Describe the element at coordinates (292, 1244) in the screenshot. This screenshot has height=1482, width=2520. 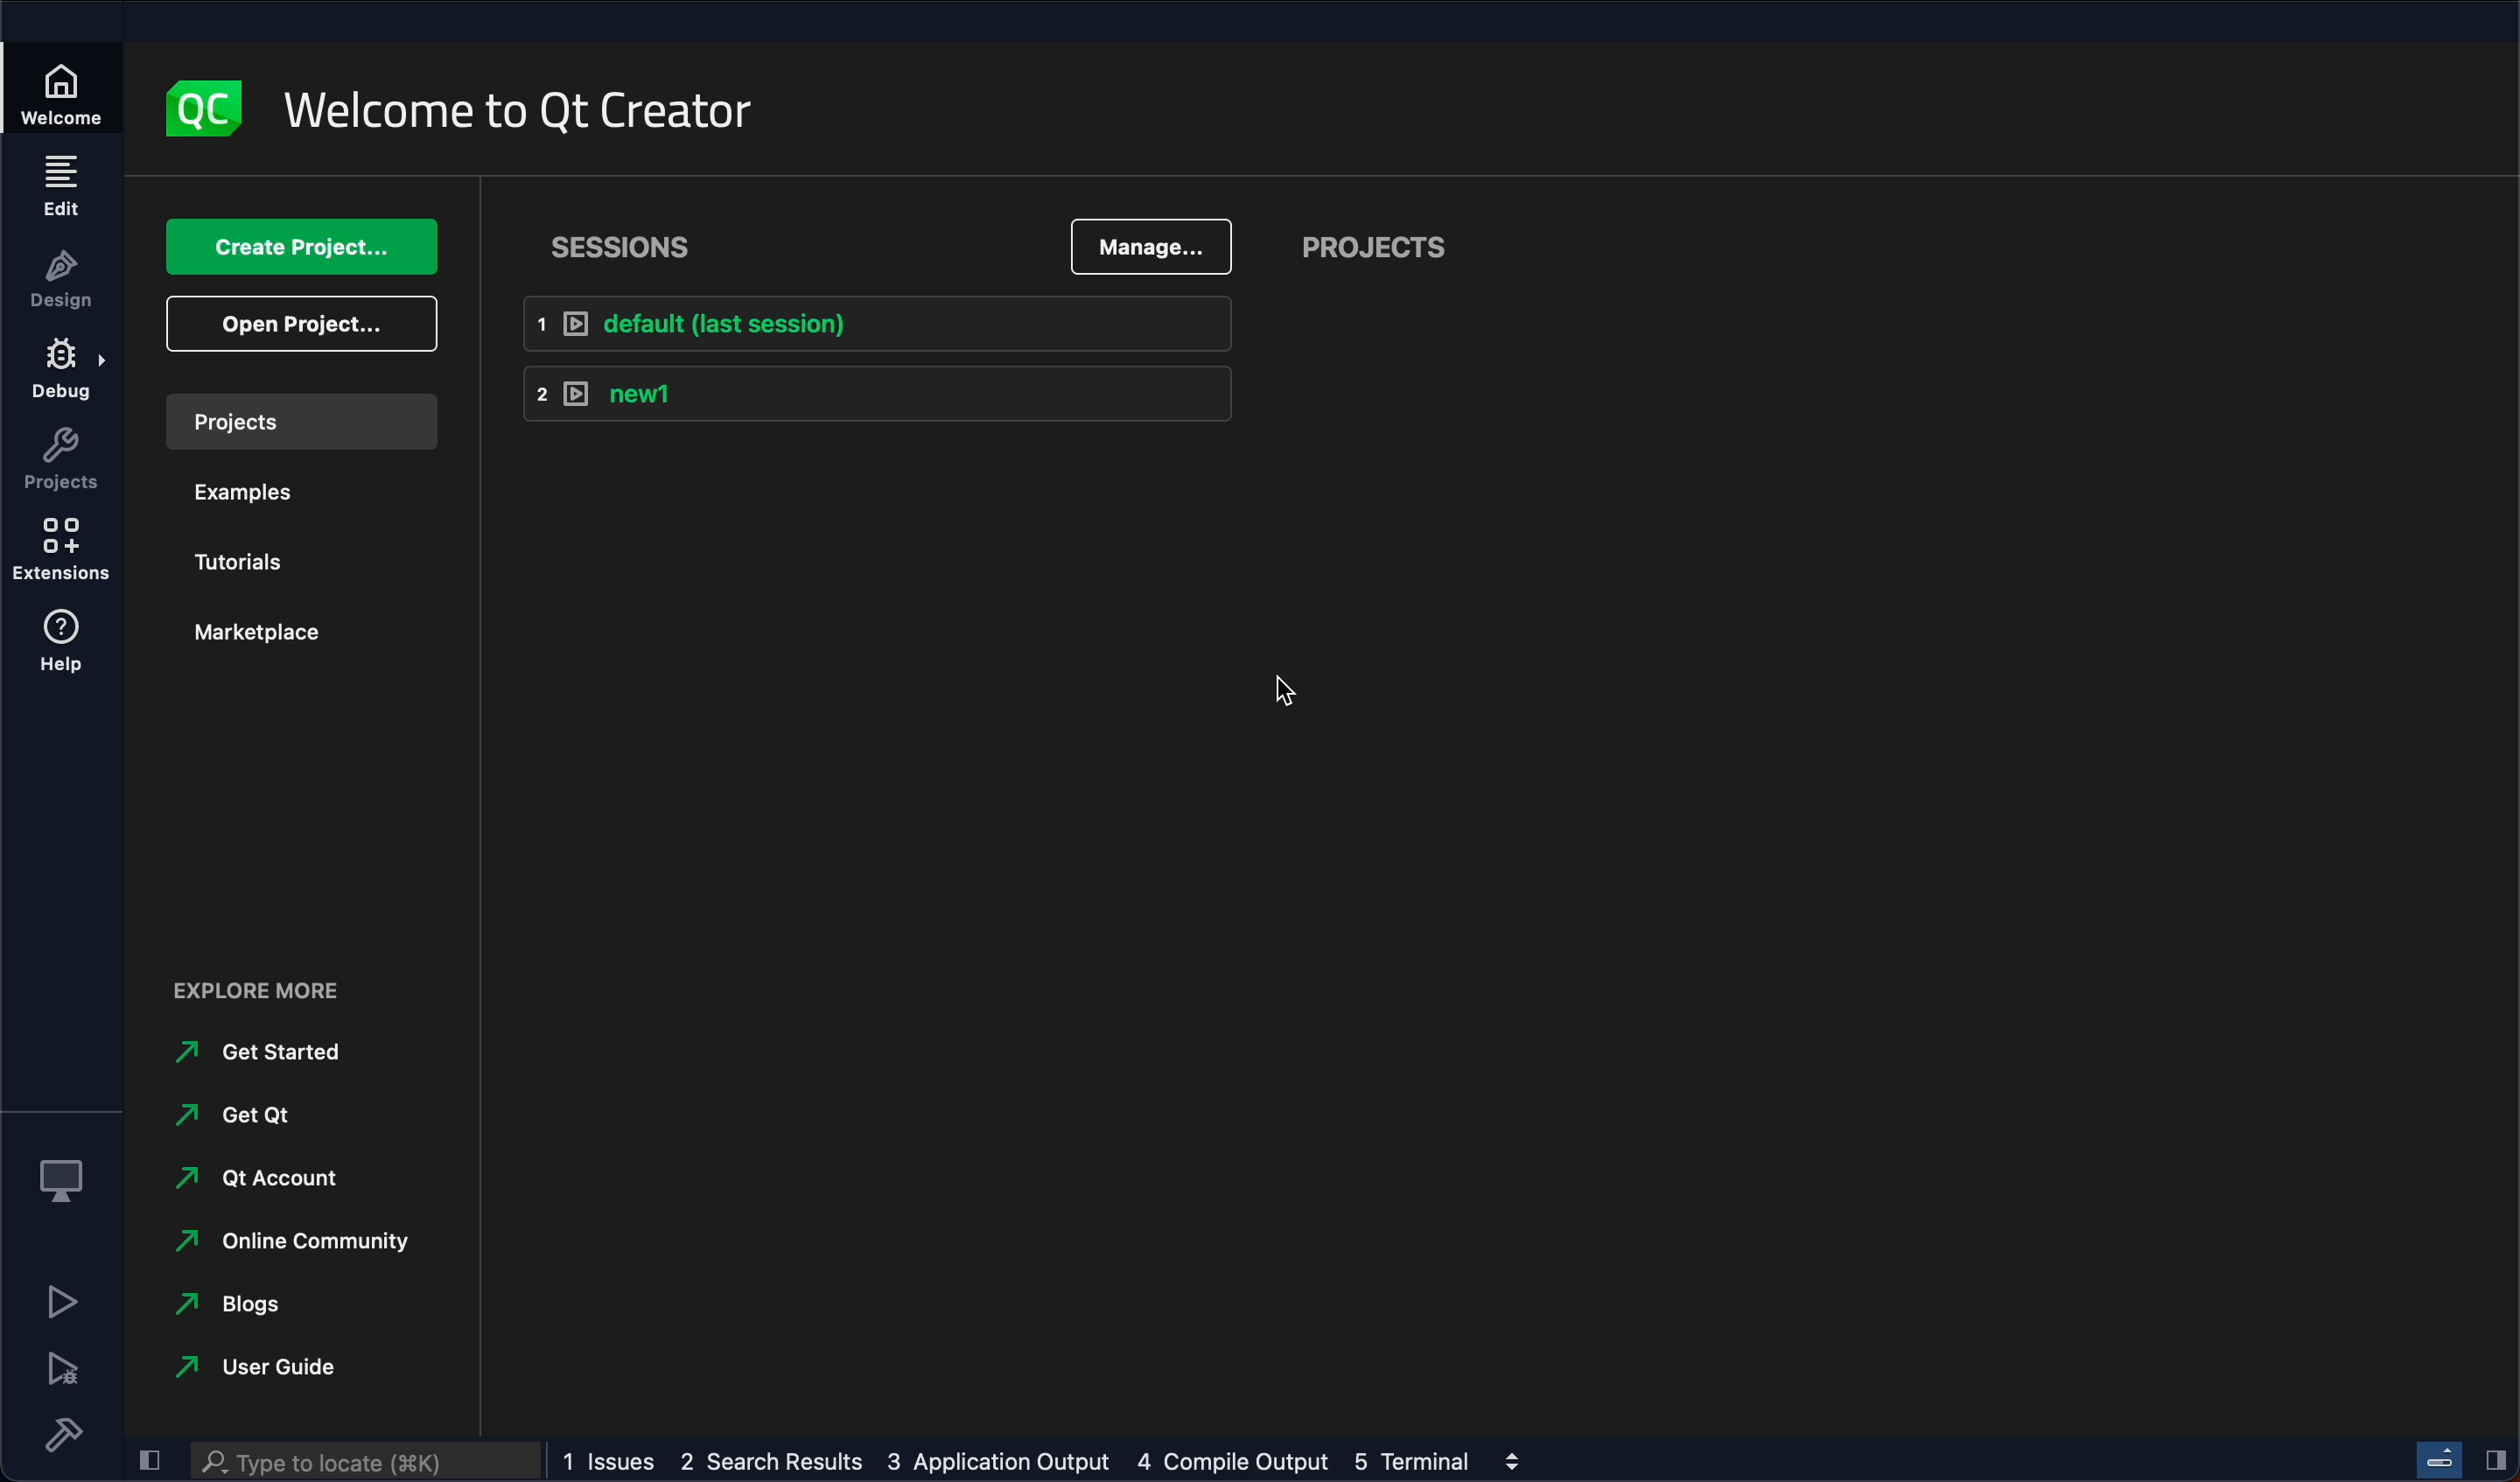
I see `online community` at that location.